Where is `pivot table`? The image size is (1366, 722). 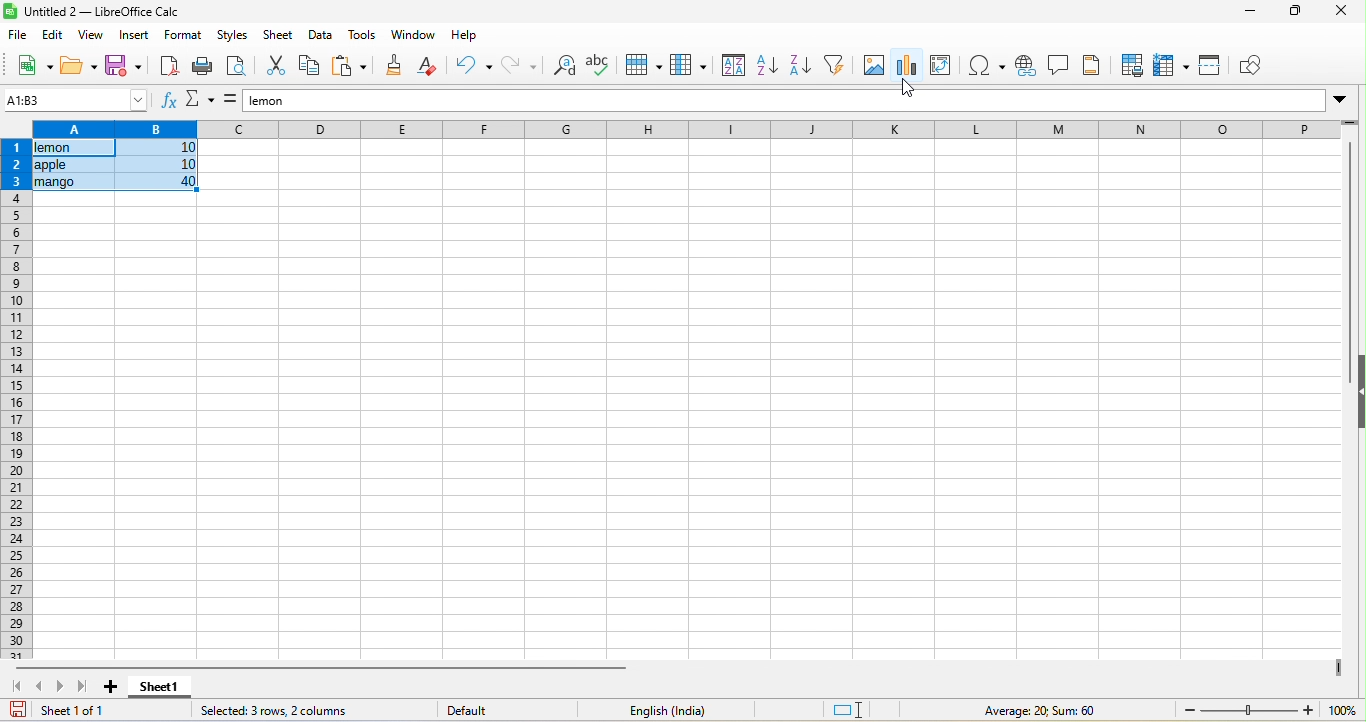
pivot table is located at coordinates (944, 68).